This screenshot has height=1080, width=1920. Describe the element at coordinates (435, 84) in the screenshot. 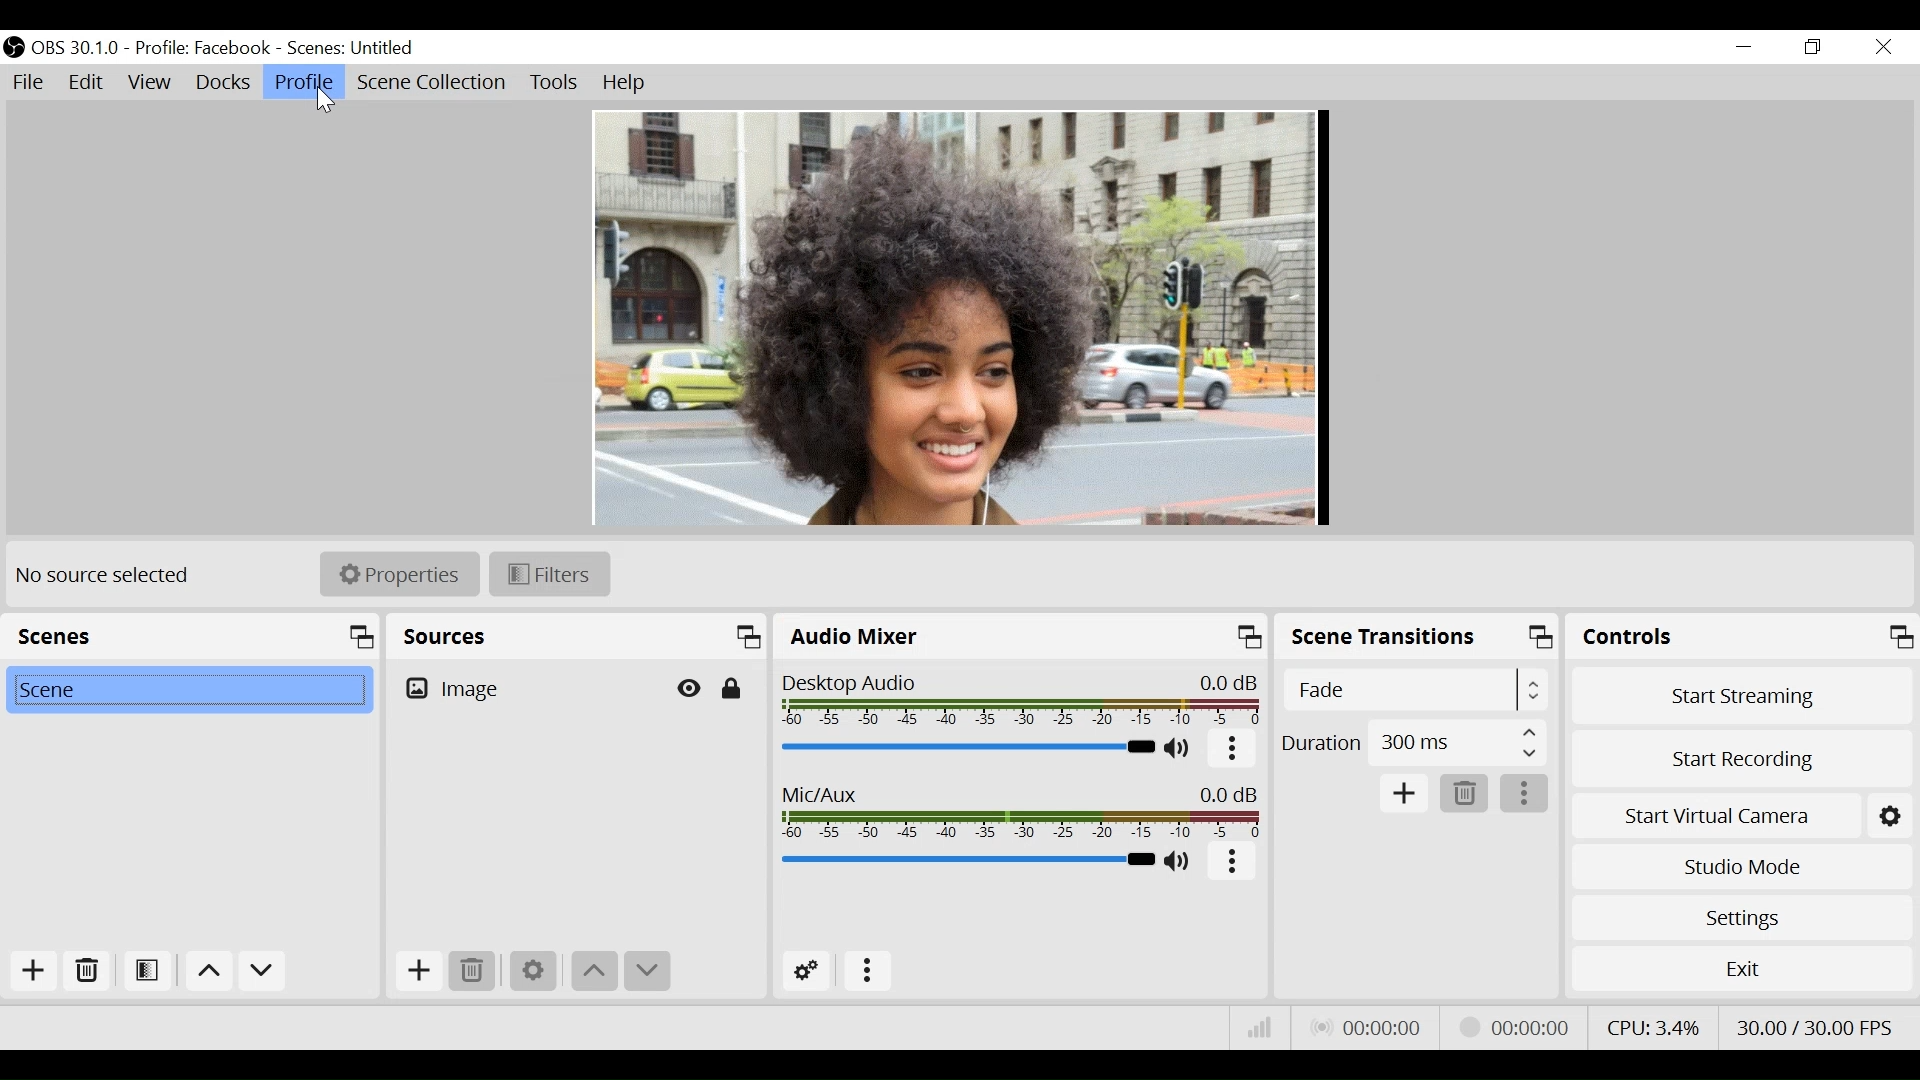

I see `Scene Collection` at that location.